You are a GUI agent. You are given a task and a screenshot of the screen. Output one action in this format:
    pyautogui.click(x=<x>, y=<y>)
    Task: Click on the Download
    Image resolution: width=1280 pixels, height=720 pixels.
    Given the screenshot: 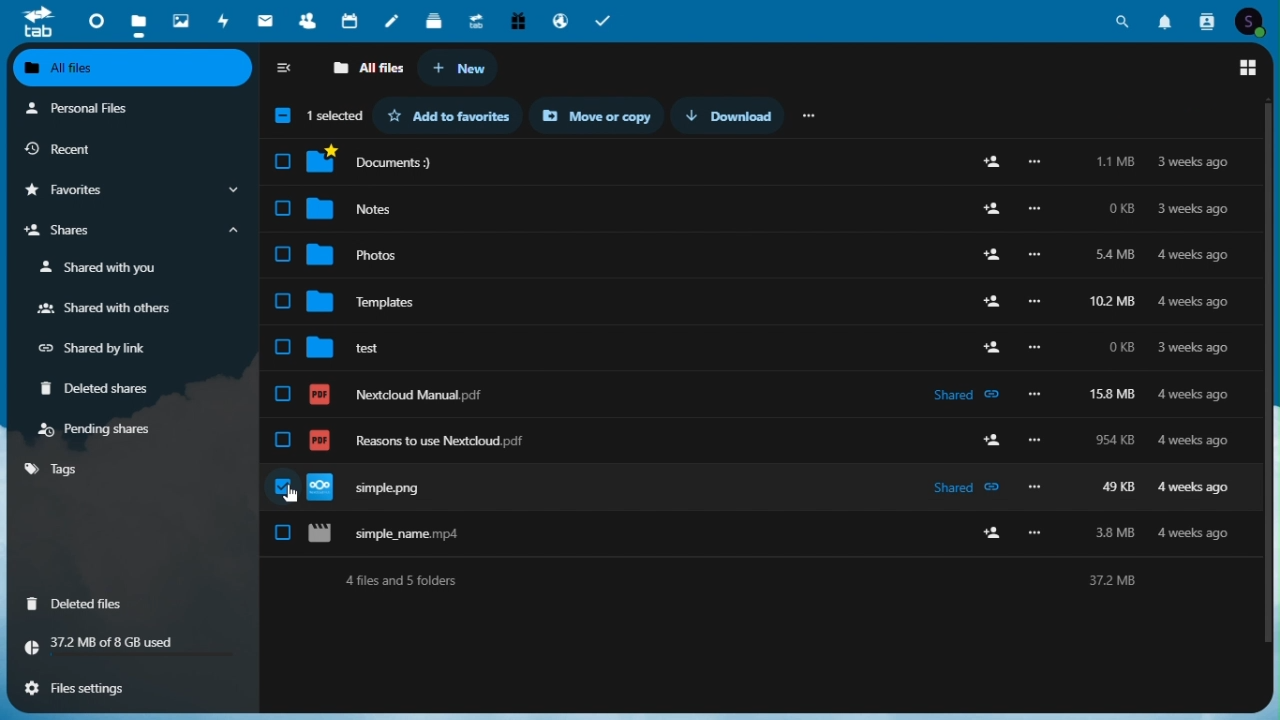 What is the action you would take?
    pyautogui.click(x=737, y=115)
    